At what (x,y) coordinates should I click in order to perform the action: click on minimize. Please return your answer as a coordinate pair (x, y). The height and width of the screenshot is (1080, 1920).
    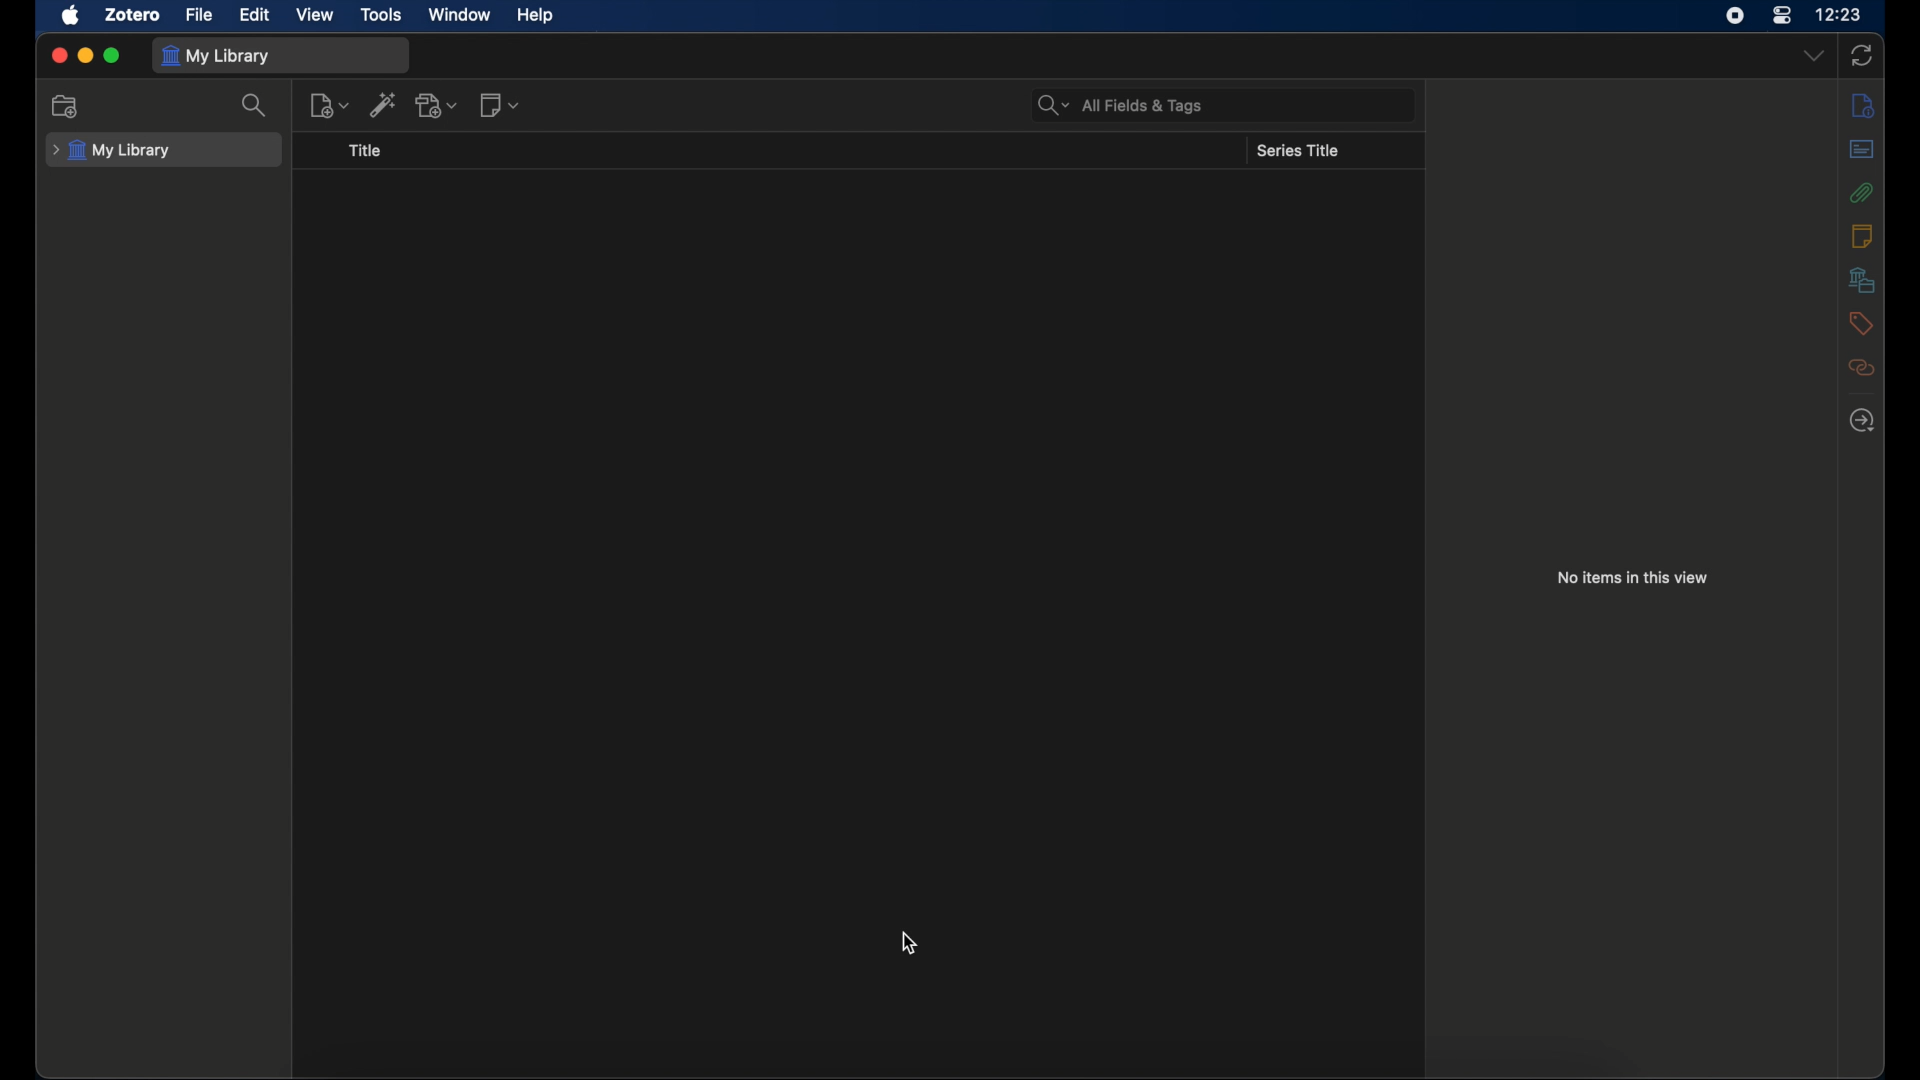
    Looking at the image, I should click on (86, 55).